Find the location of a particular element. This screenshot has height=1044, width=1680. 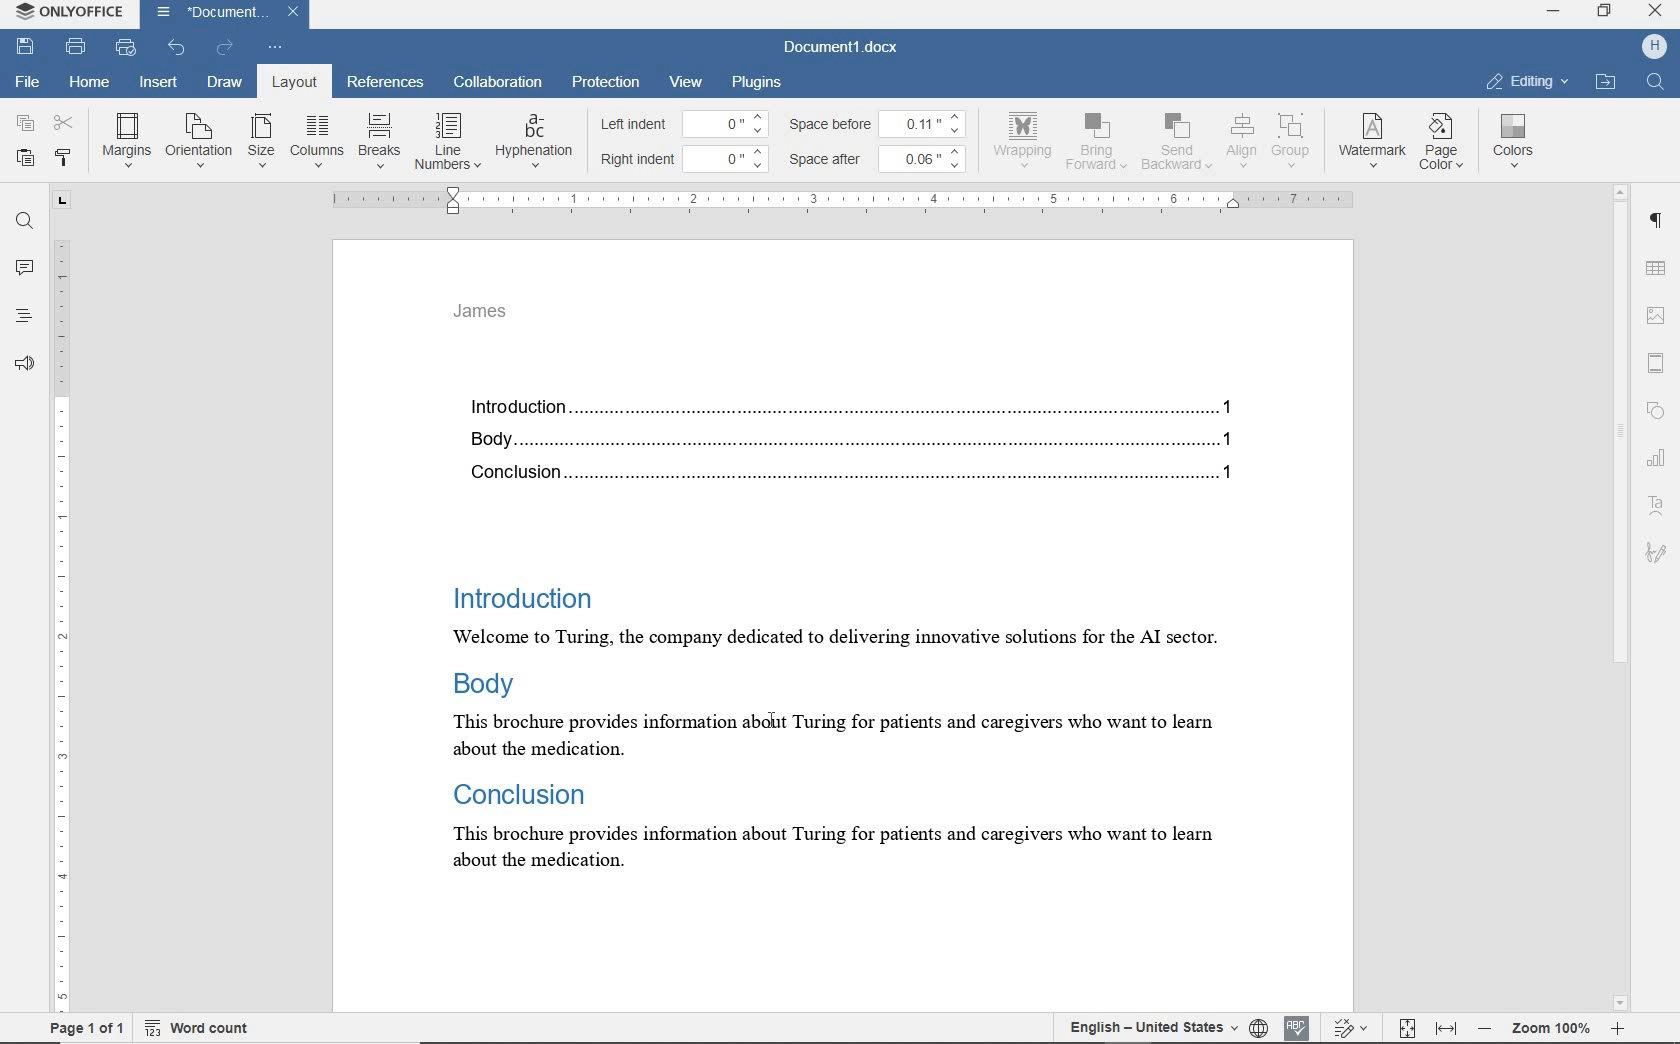

customize quick access  is located at coordinates (276, 48).